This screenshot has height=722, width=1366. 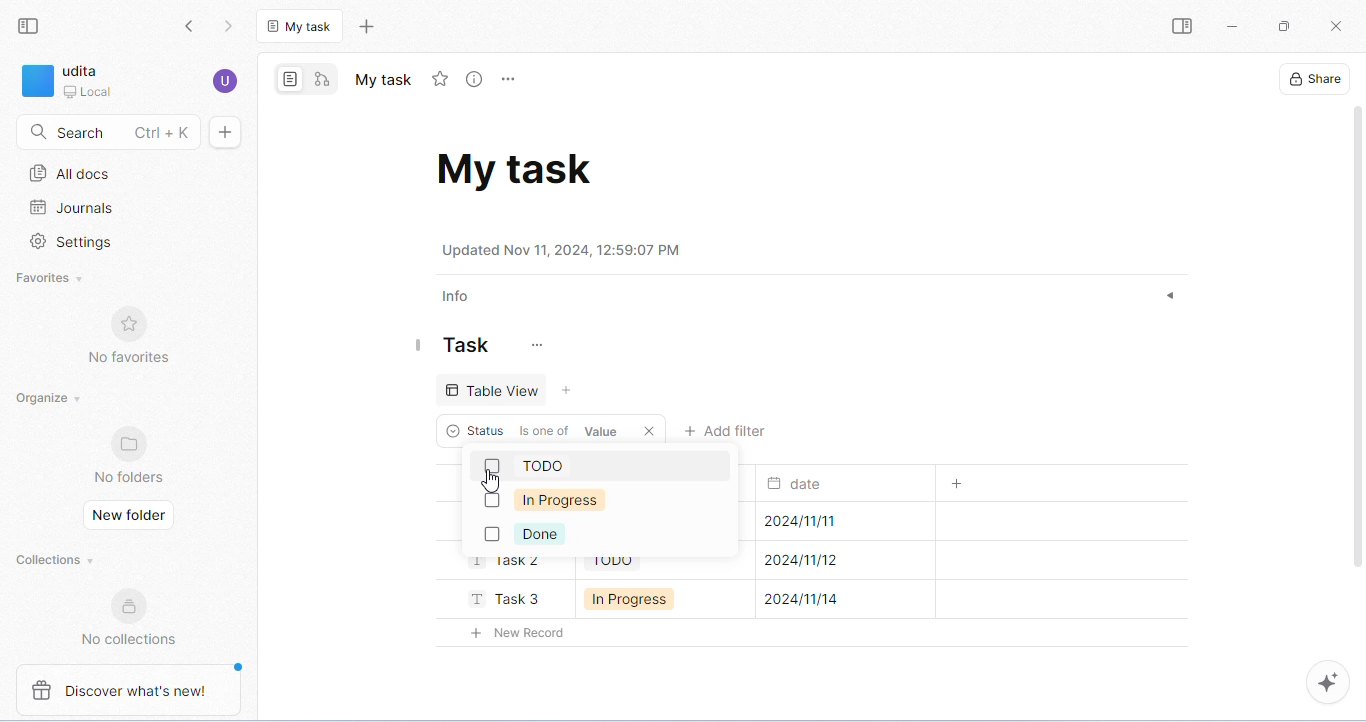 I want to click on rename and more, so click(x=511, y=80).